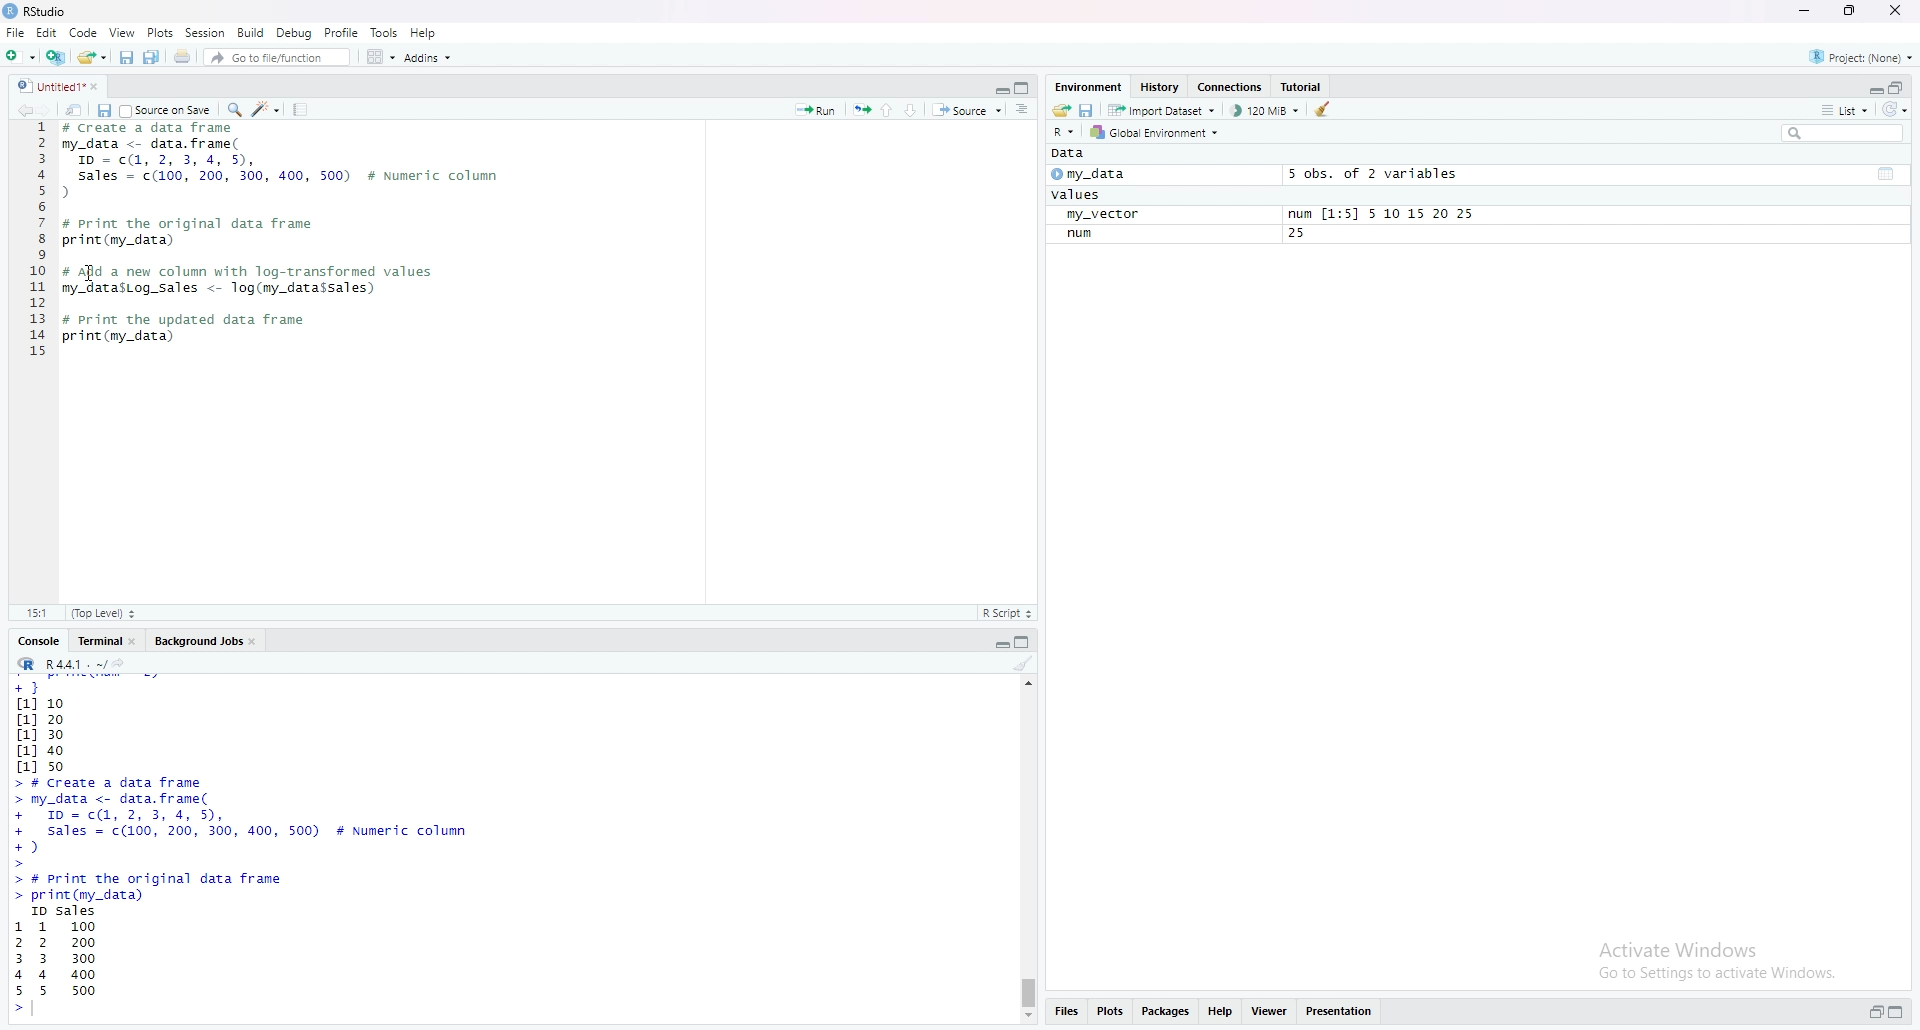 This screenshot has height=1030, width=1920. What do you see at coordinates (1898, 113) in the screenshot?
I see `refresh options` at bounding box center [1898, 113].